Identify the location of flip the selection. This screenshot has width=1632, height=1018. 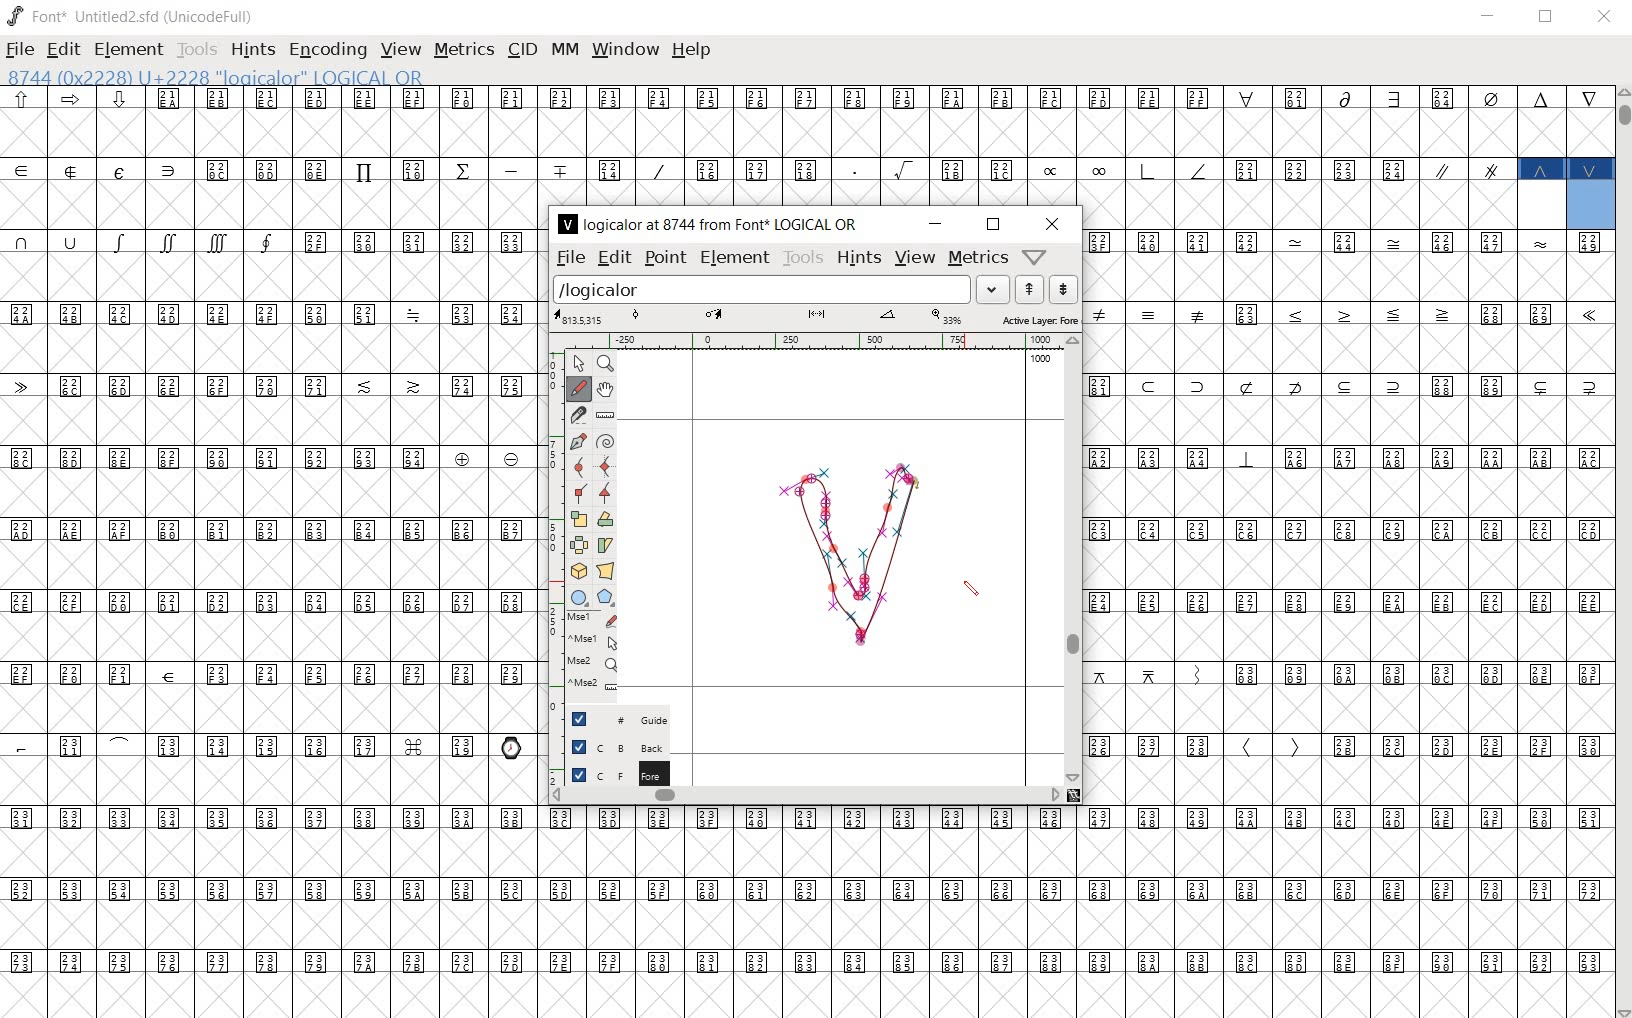
(577, 545).